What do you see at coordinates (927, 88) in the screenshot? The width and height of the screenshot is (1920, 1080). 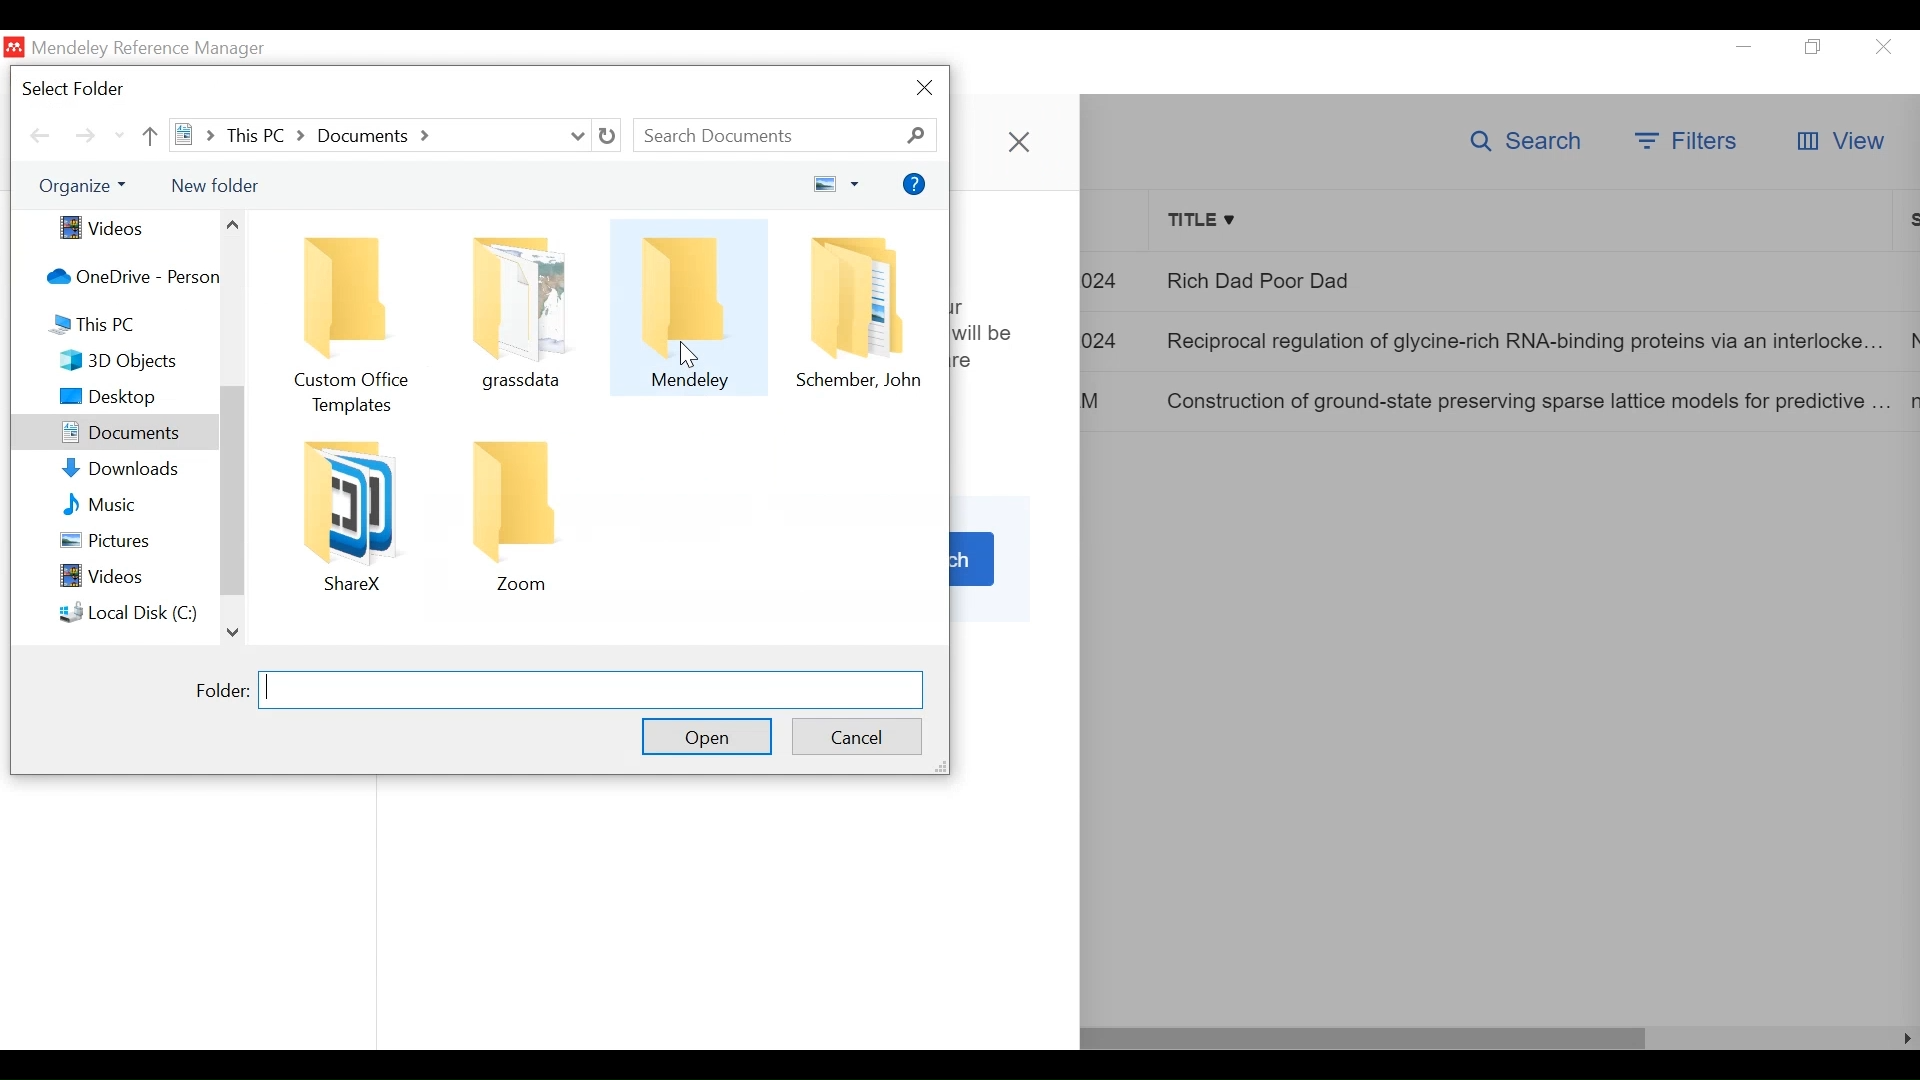 I see `Close` at bounding box center [927, 88].